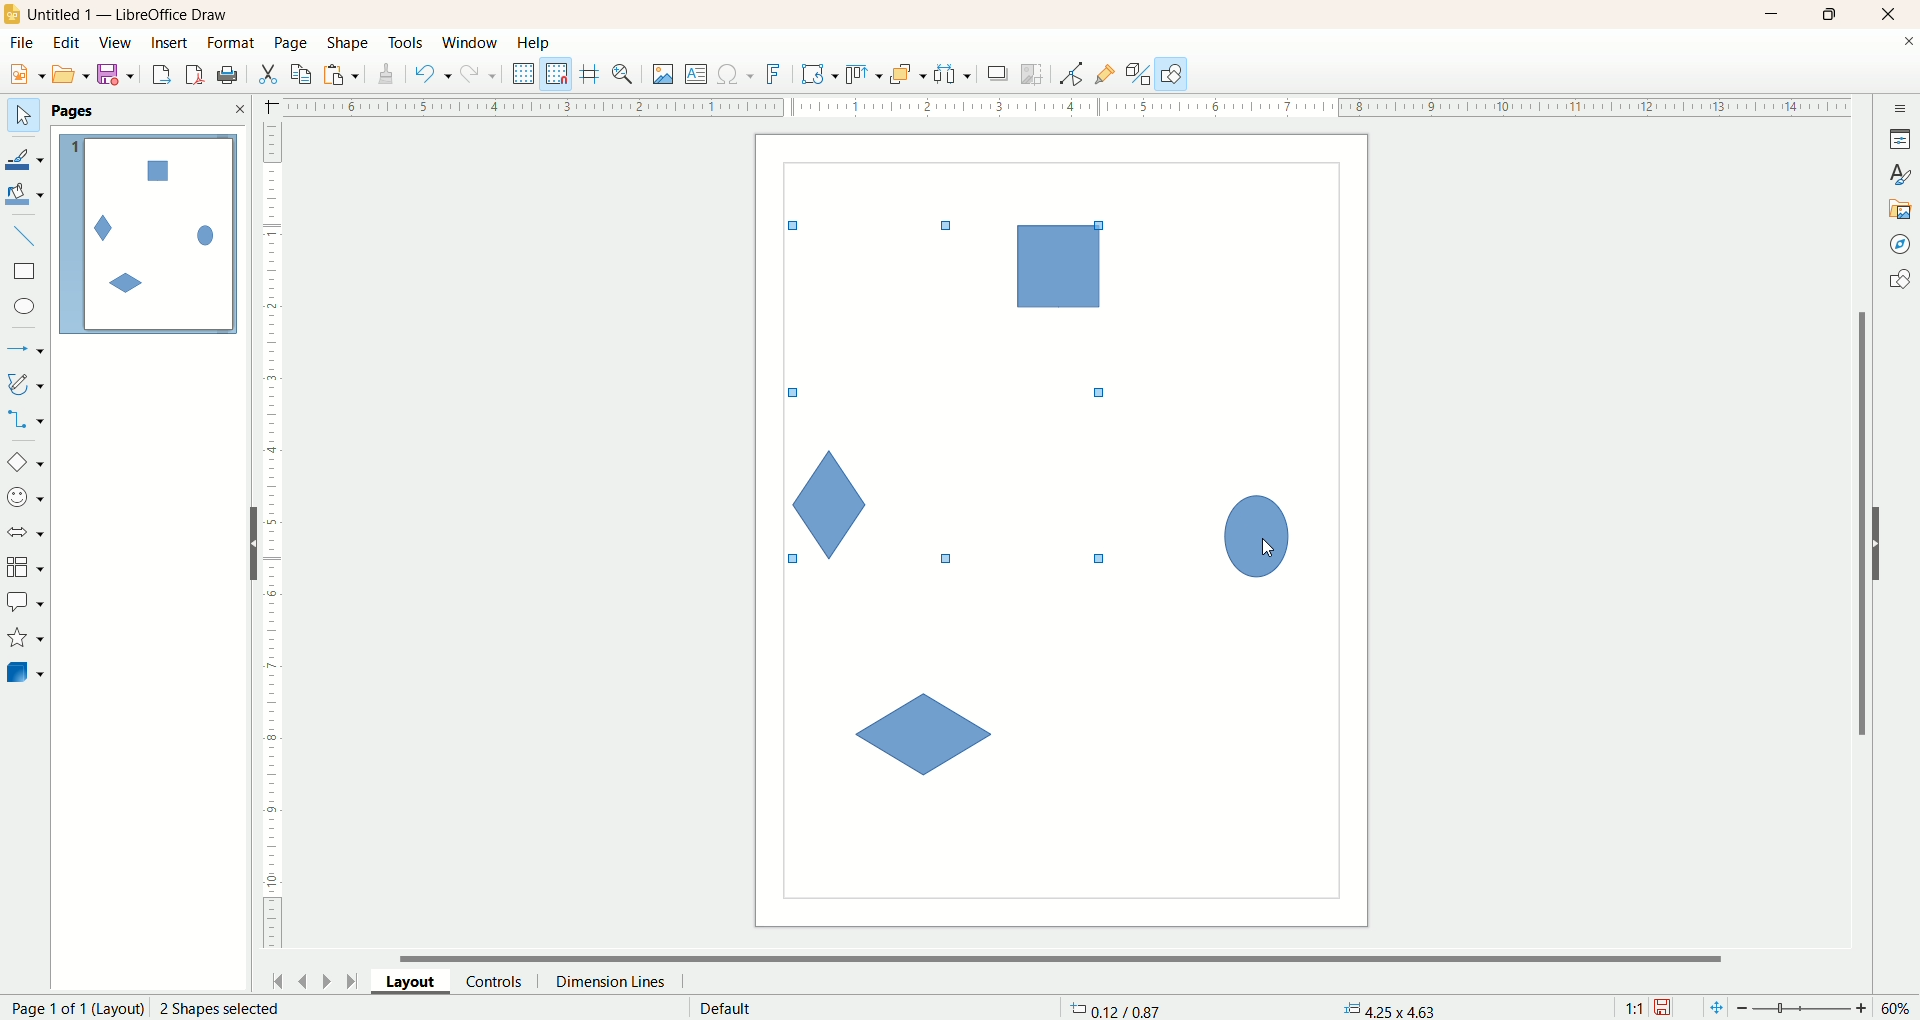  I want to click on block arrow, so click(29, 533).